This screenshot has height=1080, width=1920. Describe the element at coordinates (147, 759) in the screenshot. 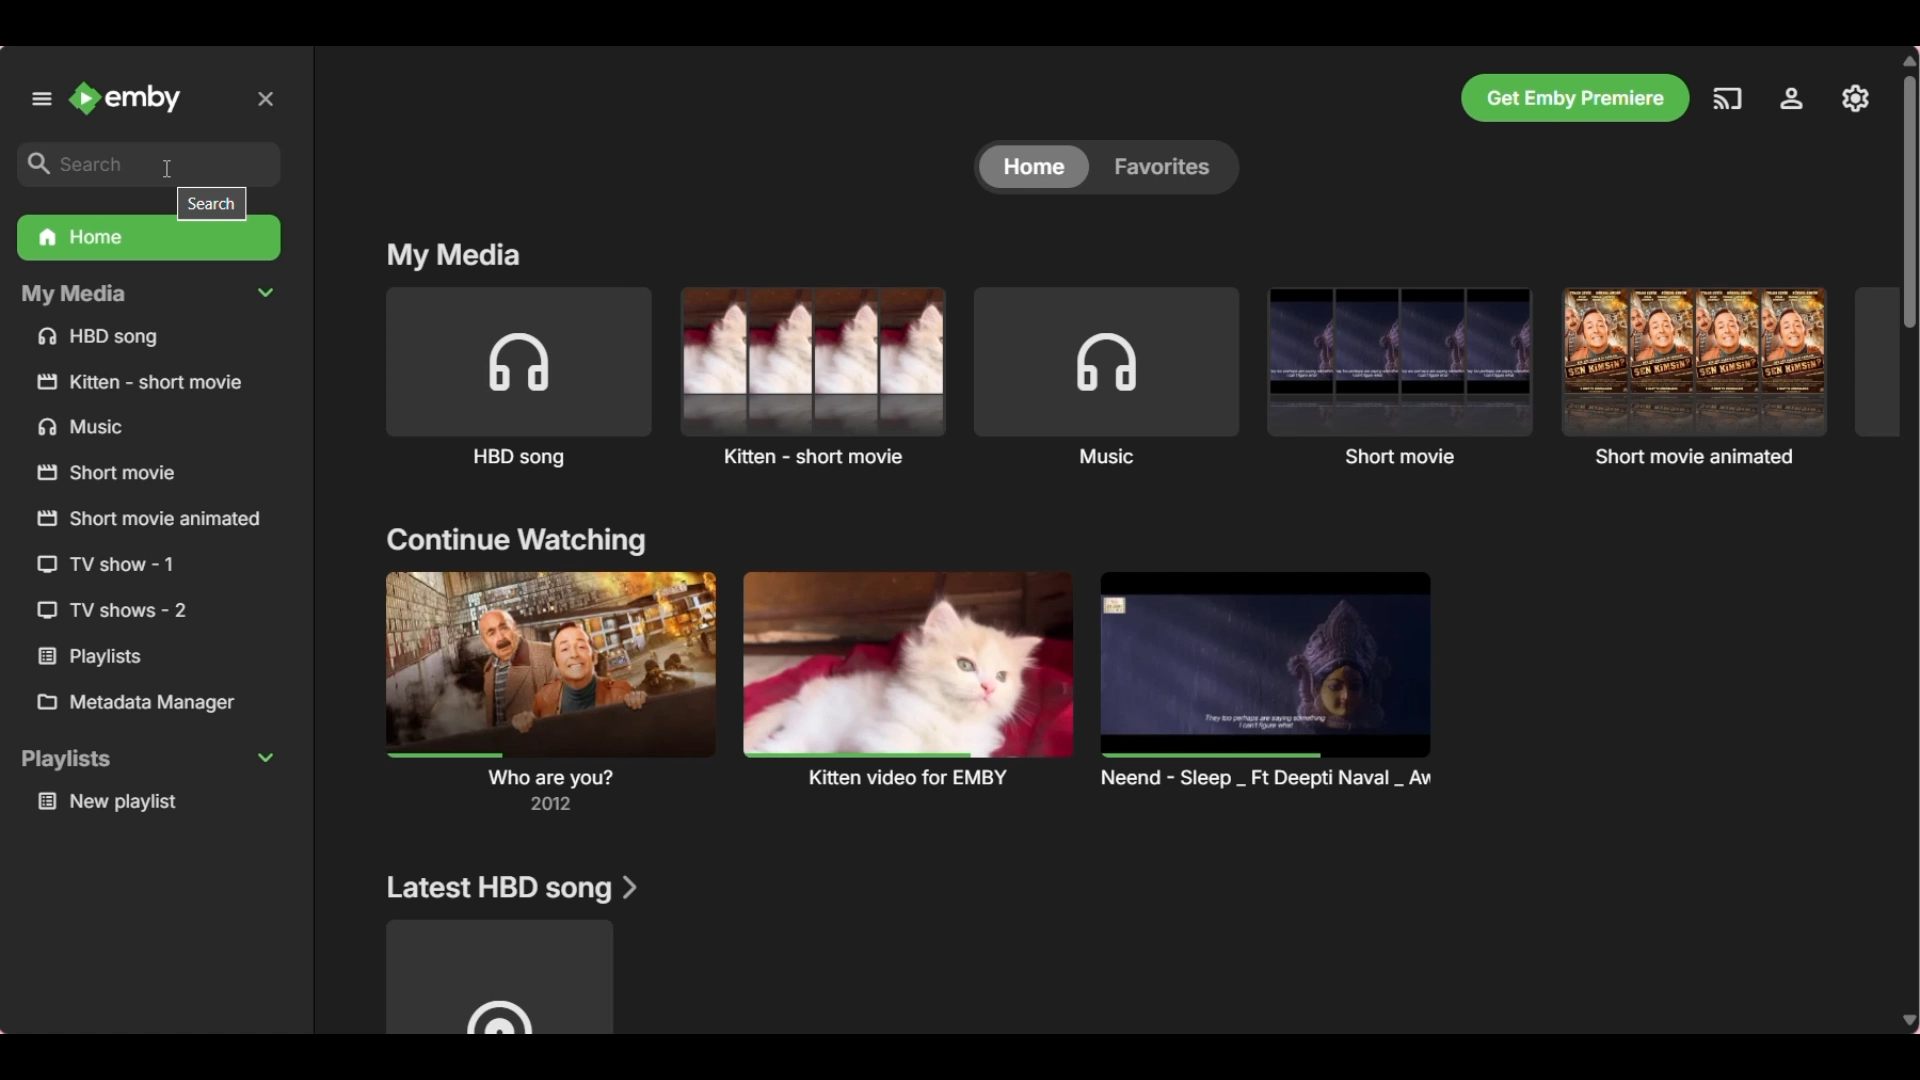

I see `Collapse Playlists` at that location.